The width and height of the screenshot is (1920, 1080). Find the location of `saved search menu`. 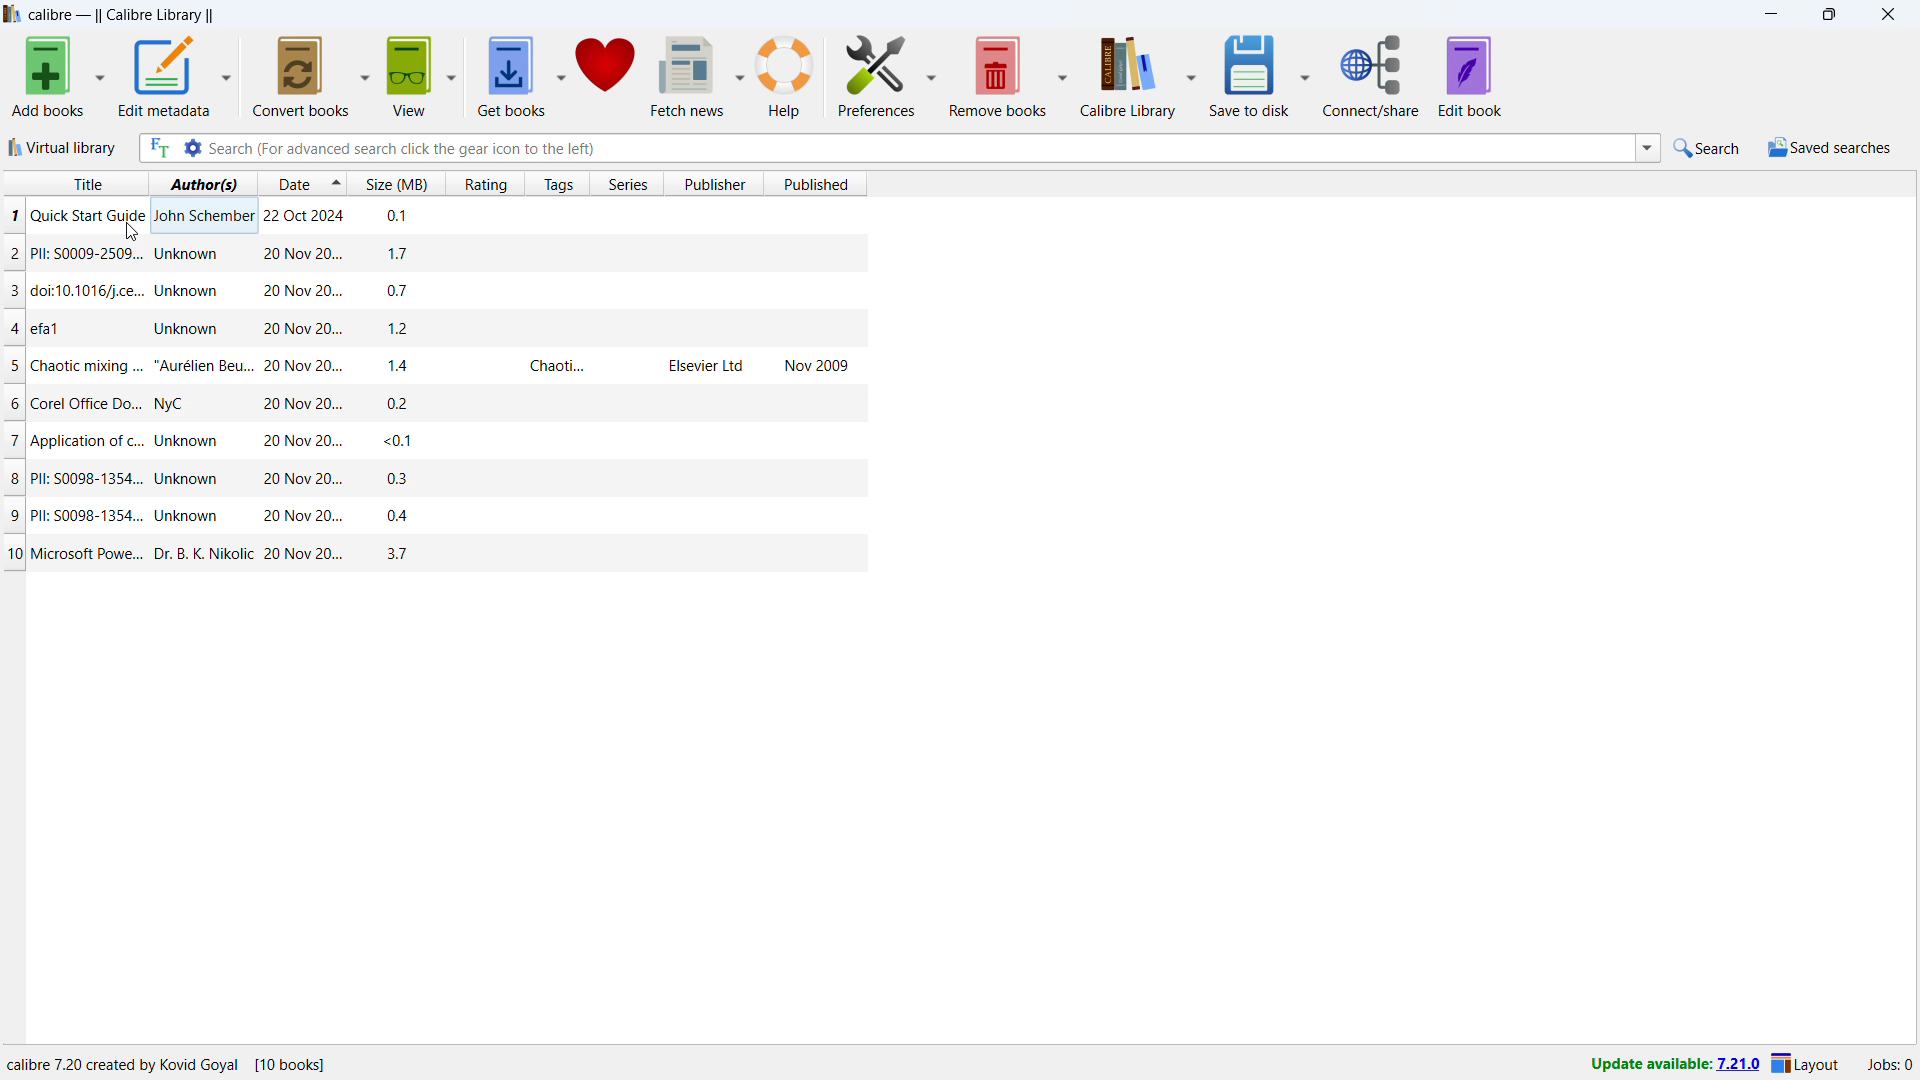

saved search menu is located at coordinates (1827, 147).